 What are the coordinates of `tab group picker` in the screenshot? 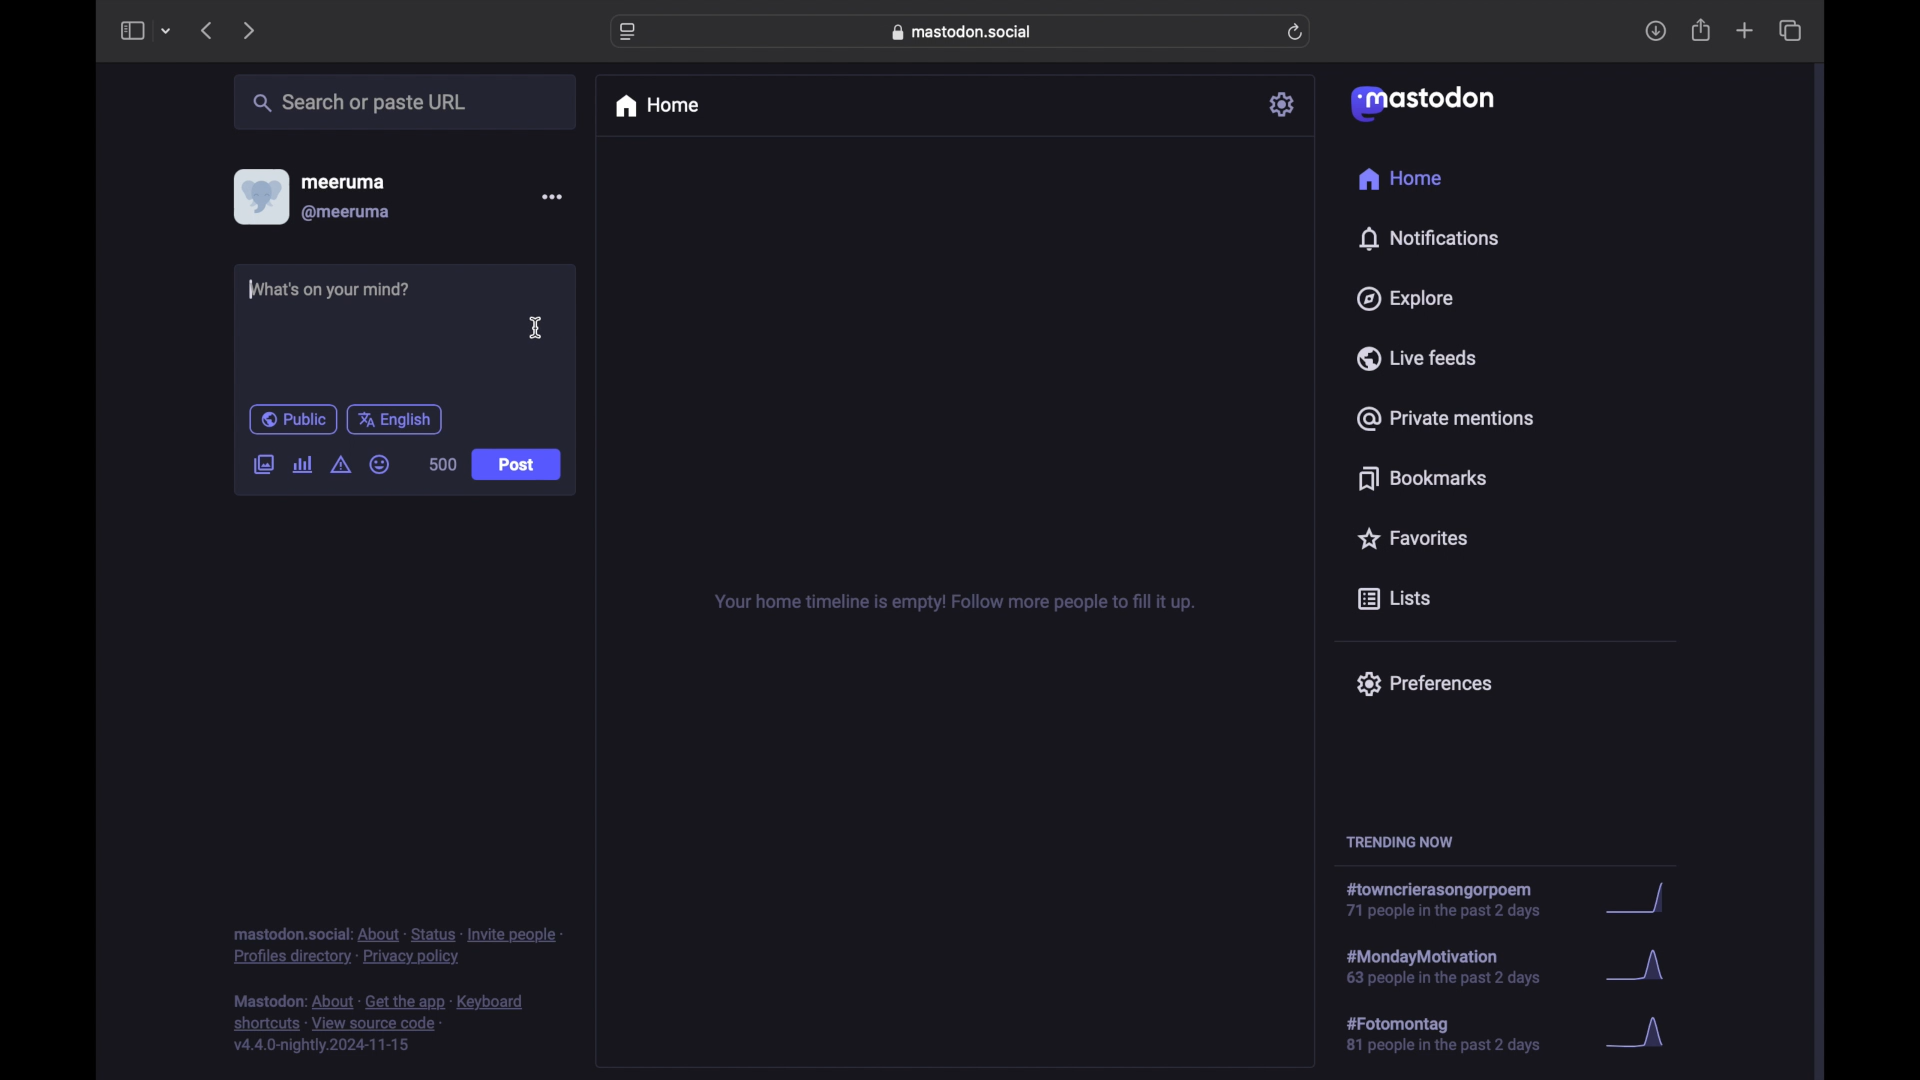 It's located at (167, 30).